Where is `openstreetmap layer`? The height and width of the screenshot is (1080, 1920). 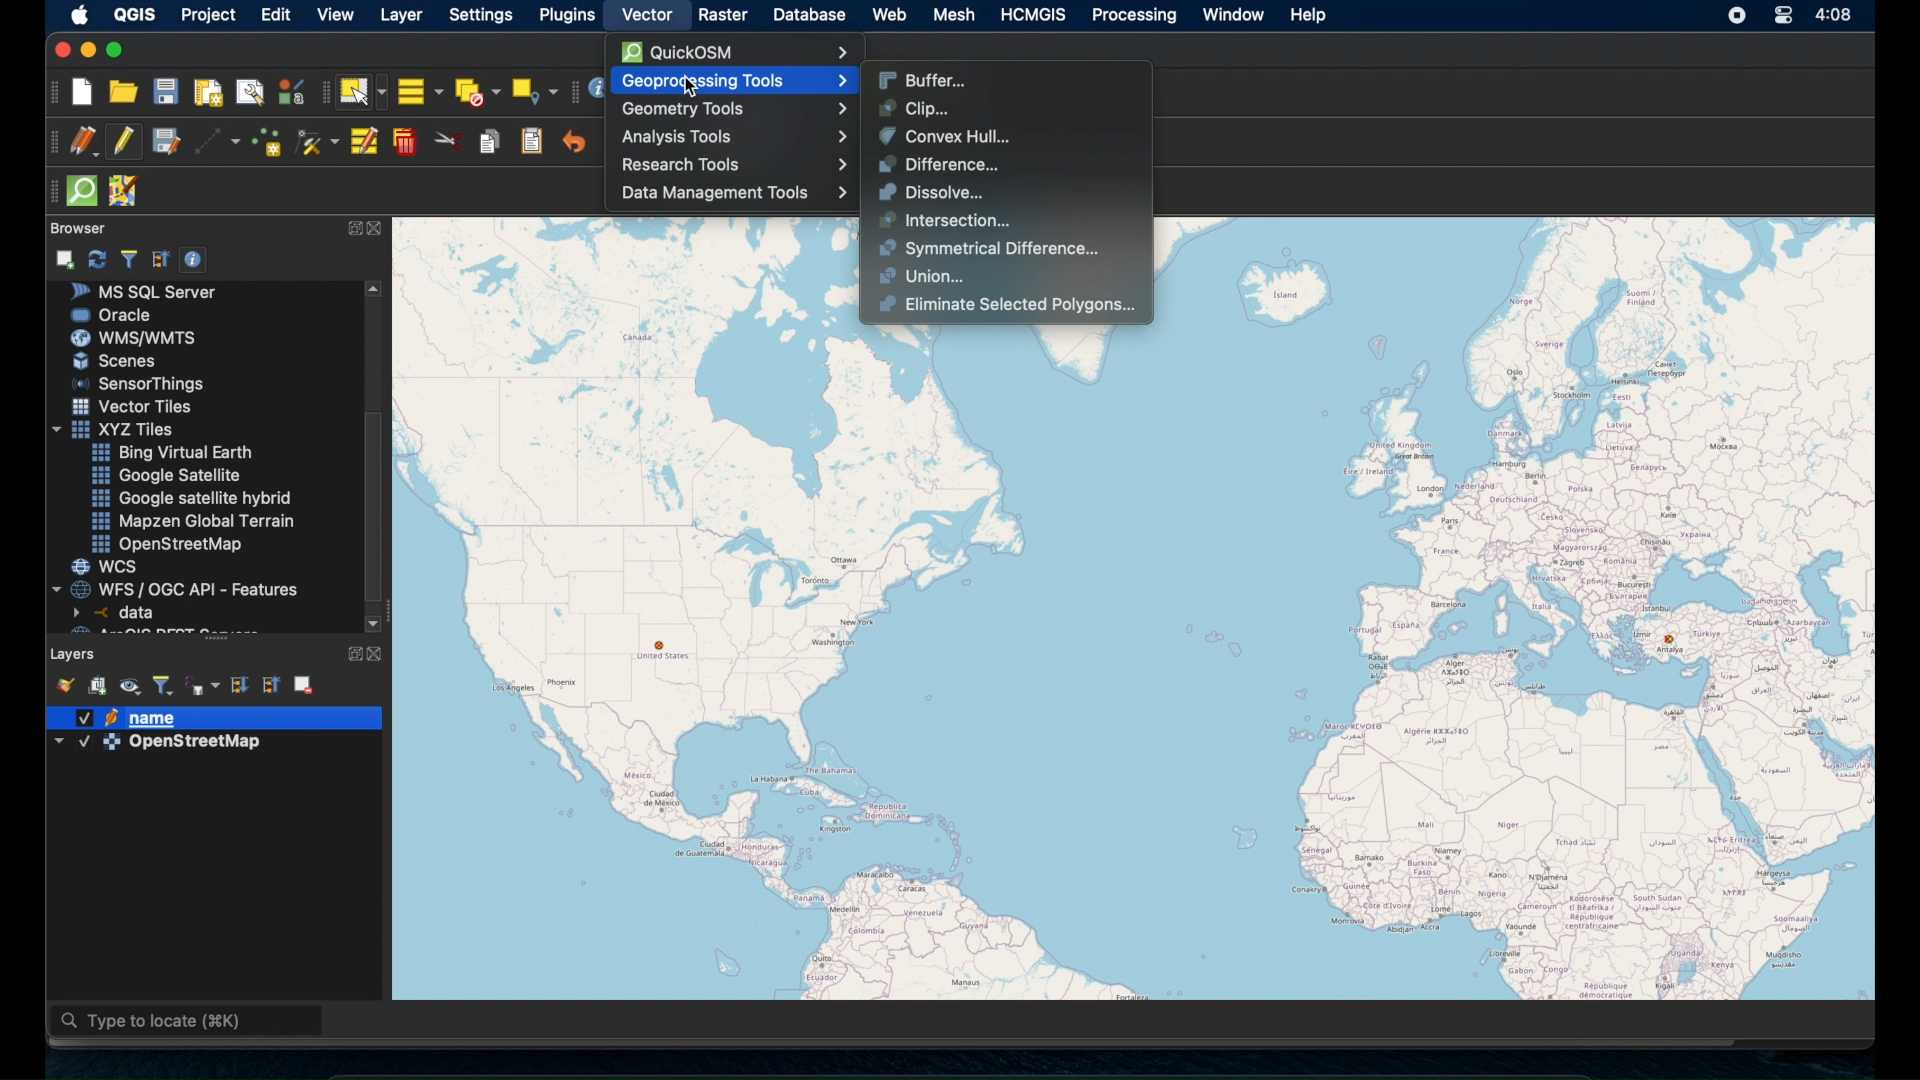 openstreetmap layer is located at coordinates (159, 746).